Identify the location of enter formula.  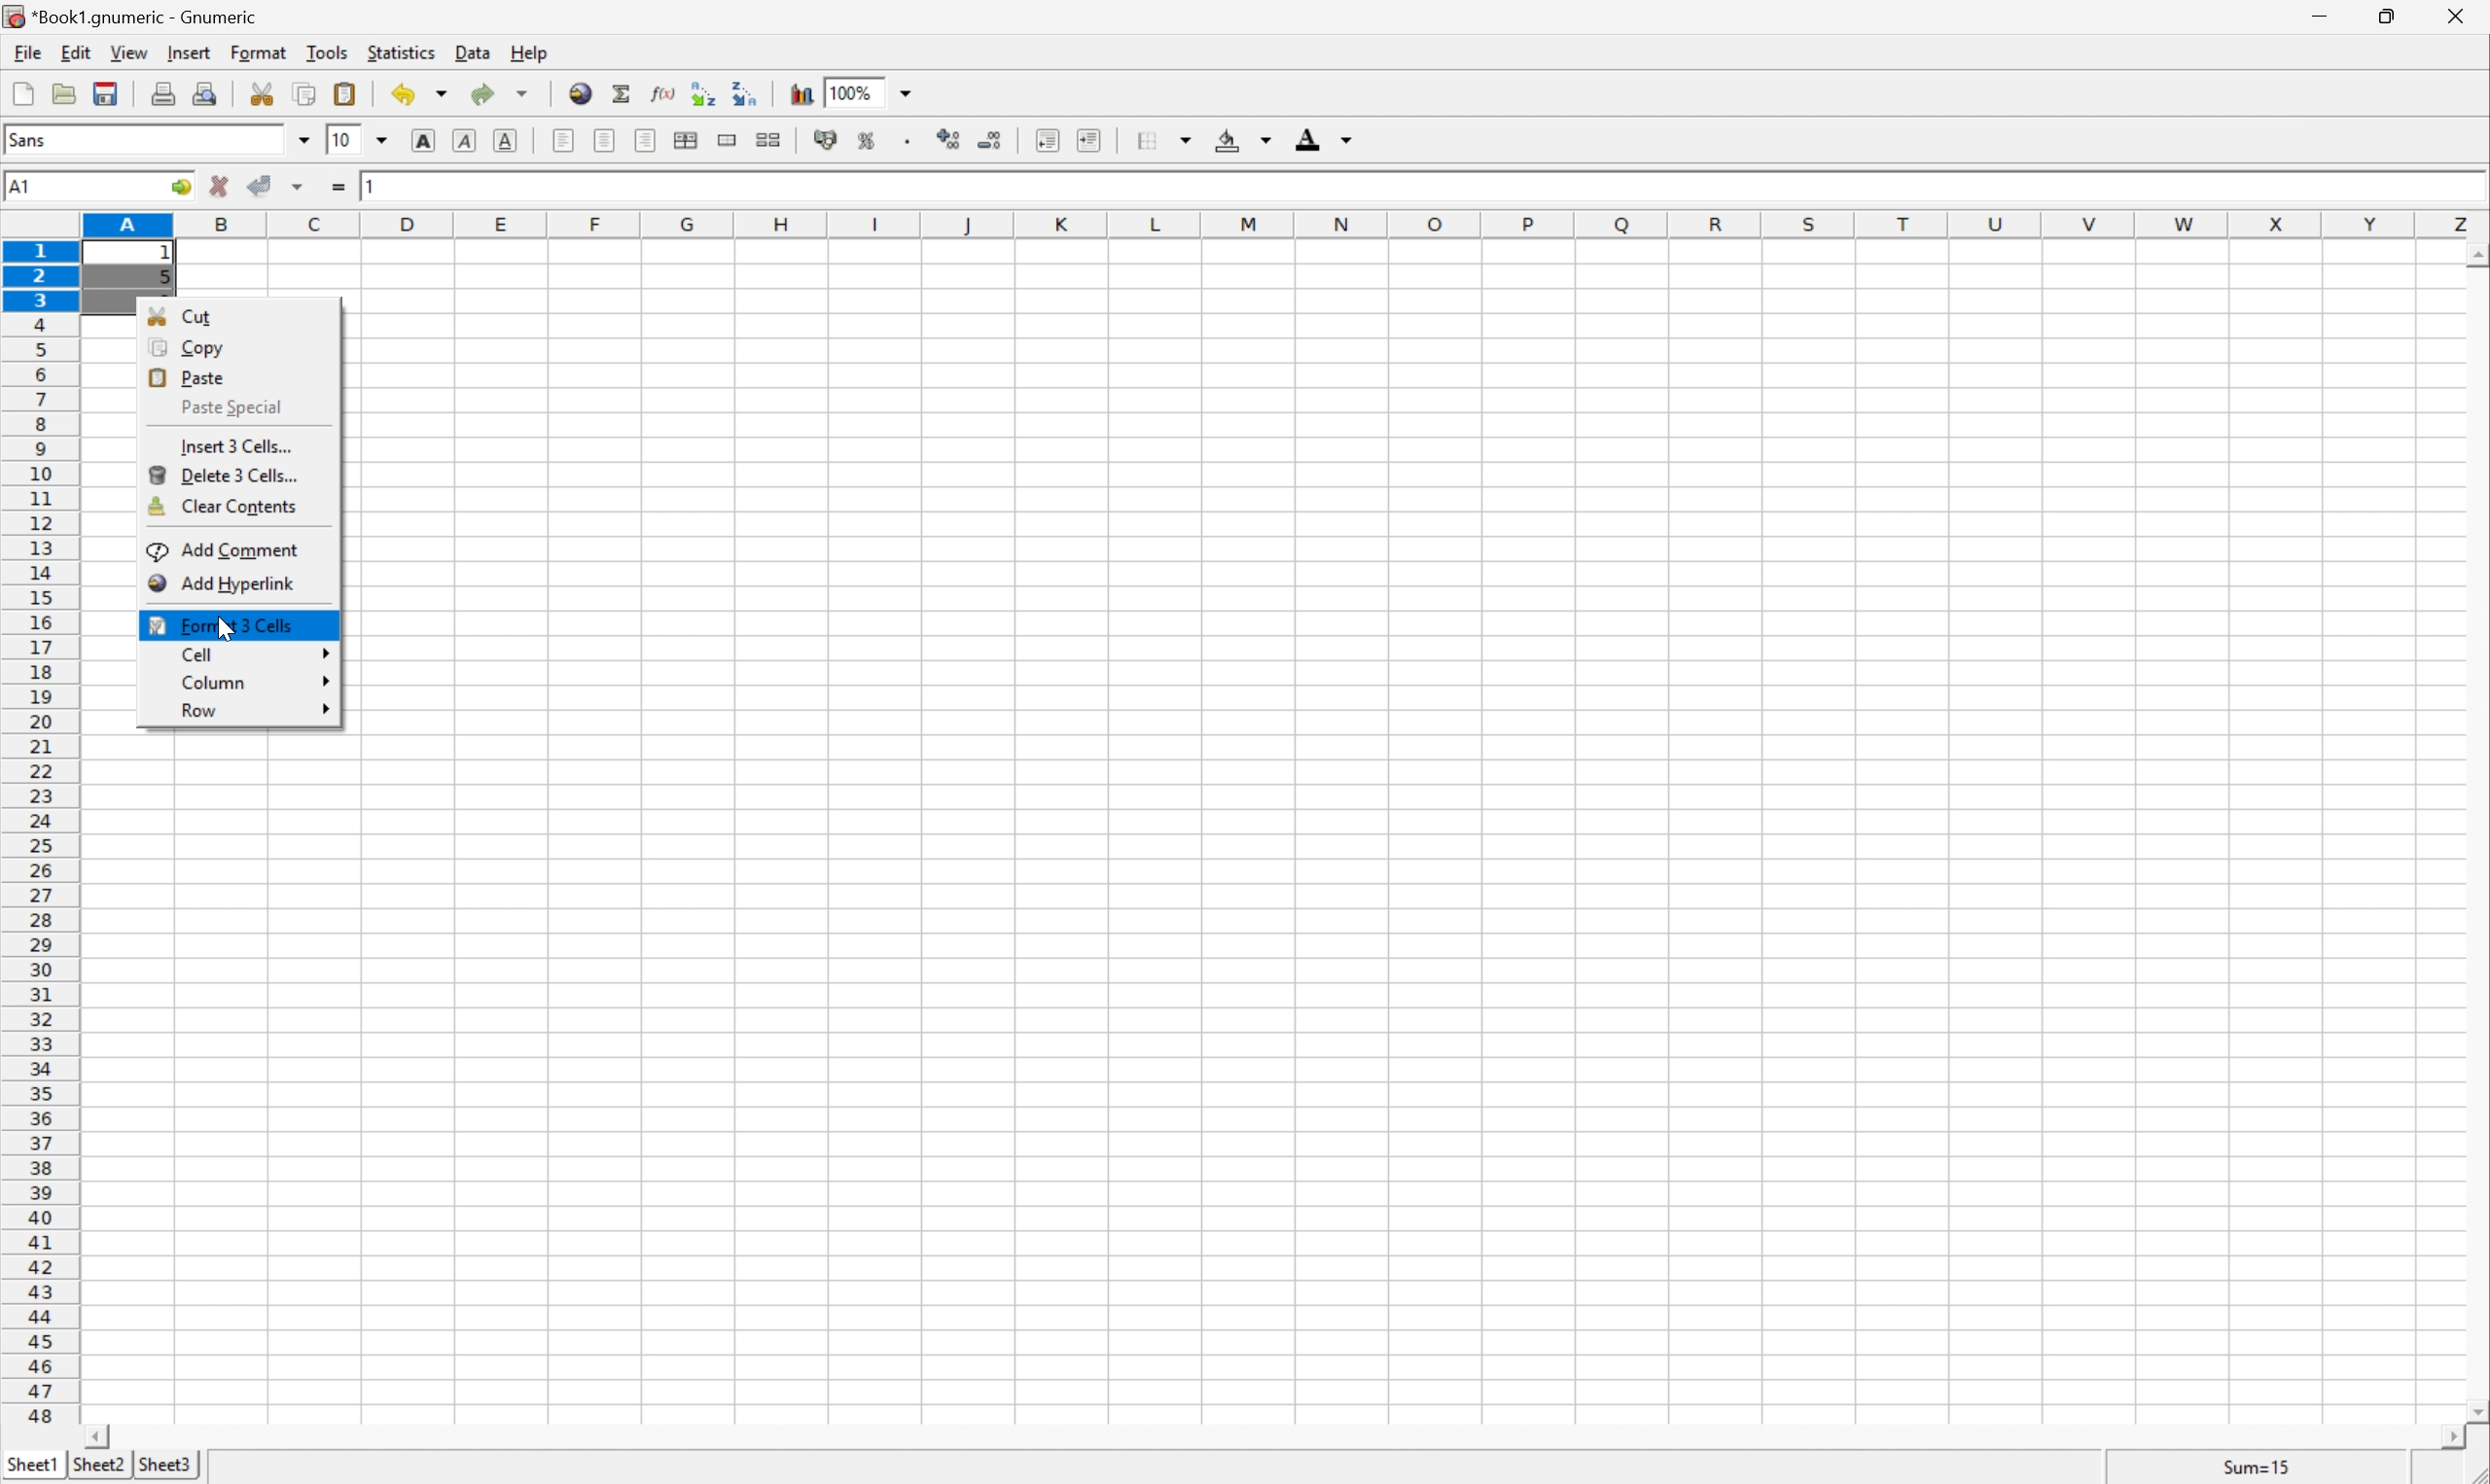
(339, 187).